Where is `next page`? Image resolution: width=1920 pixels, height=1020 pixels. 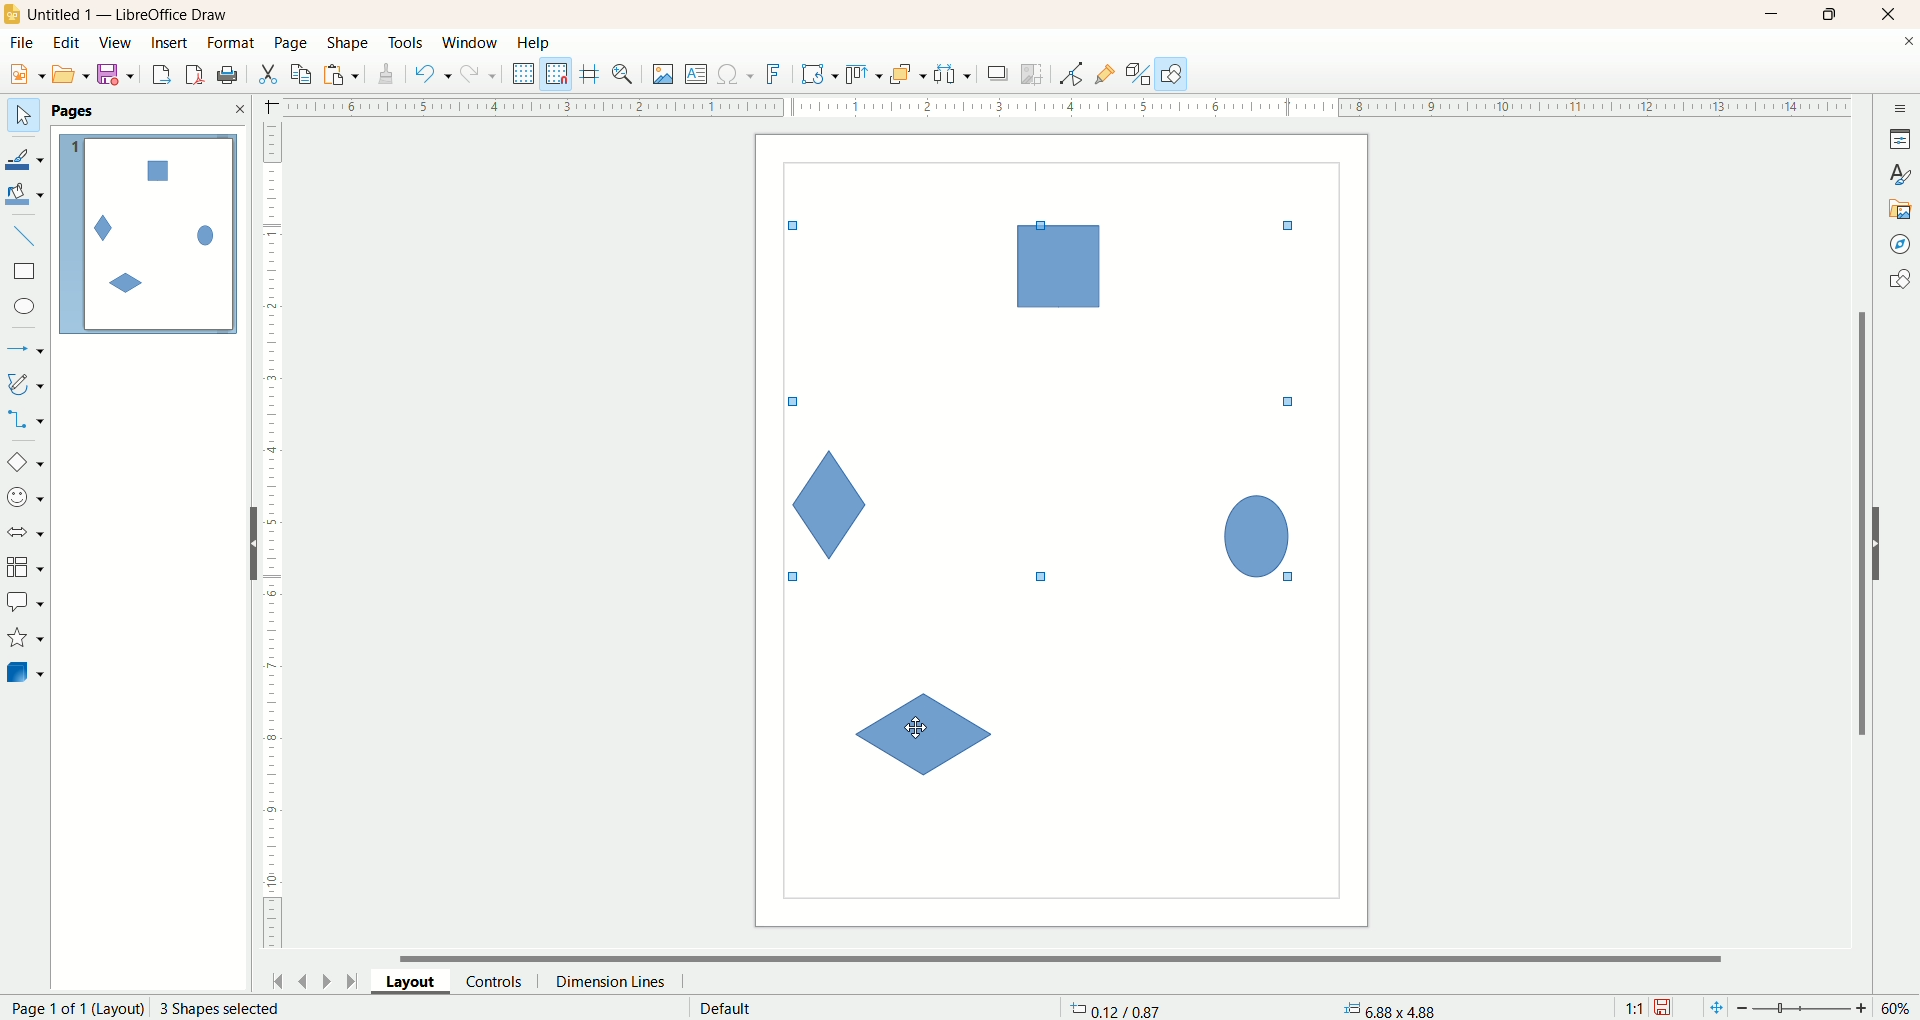 next page is located at coordinates (327, 980).